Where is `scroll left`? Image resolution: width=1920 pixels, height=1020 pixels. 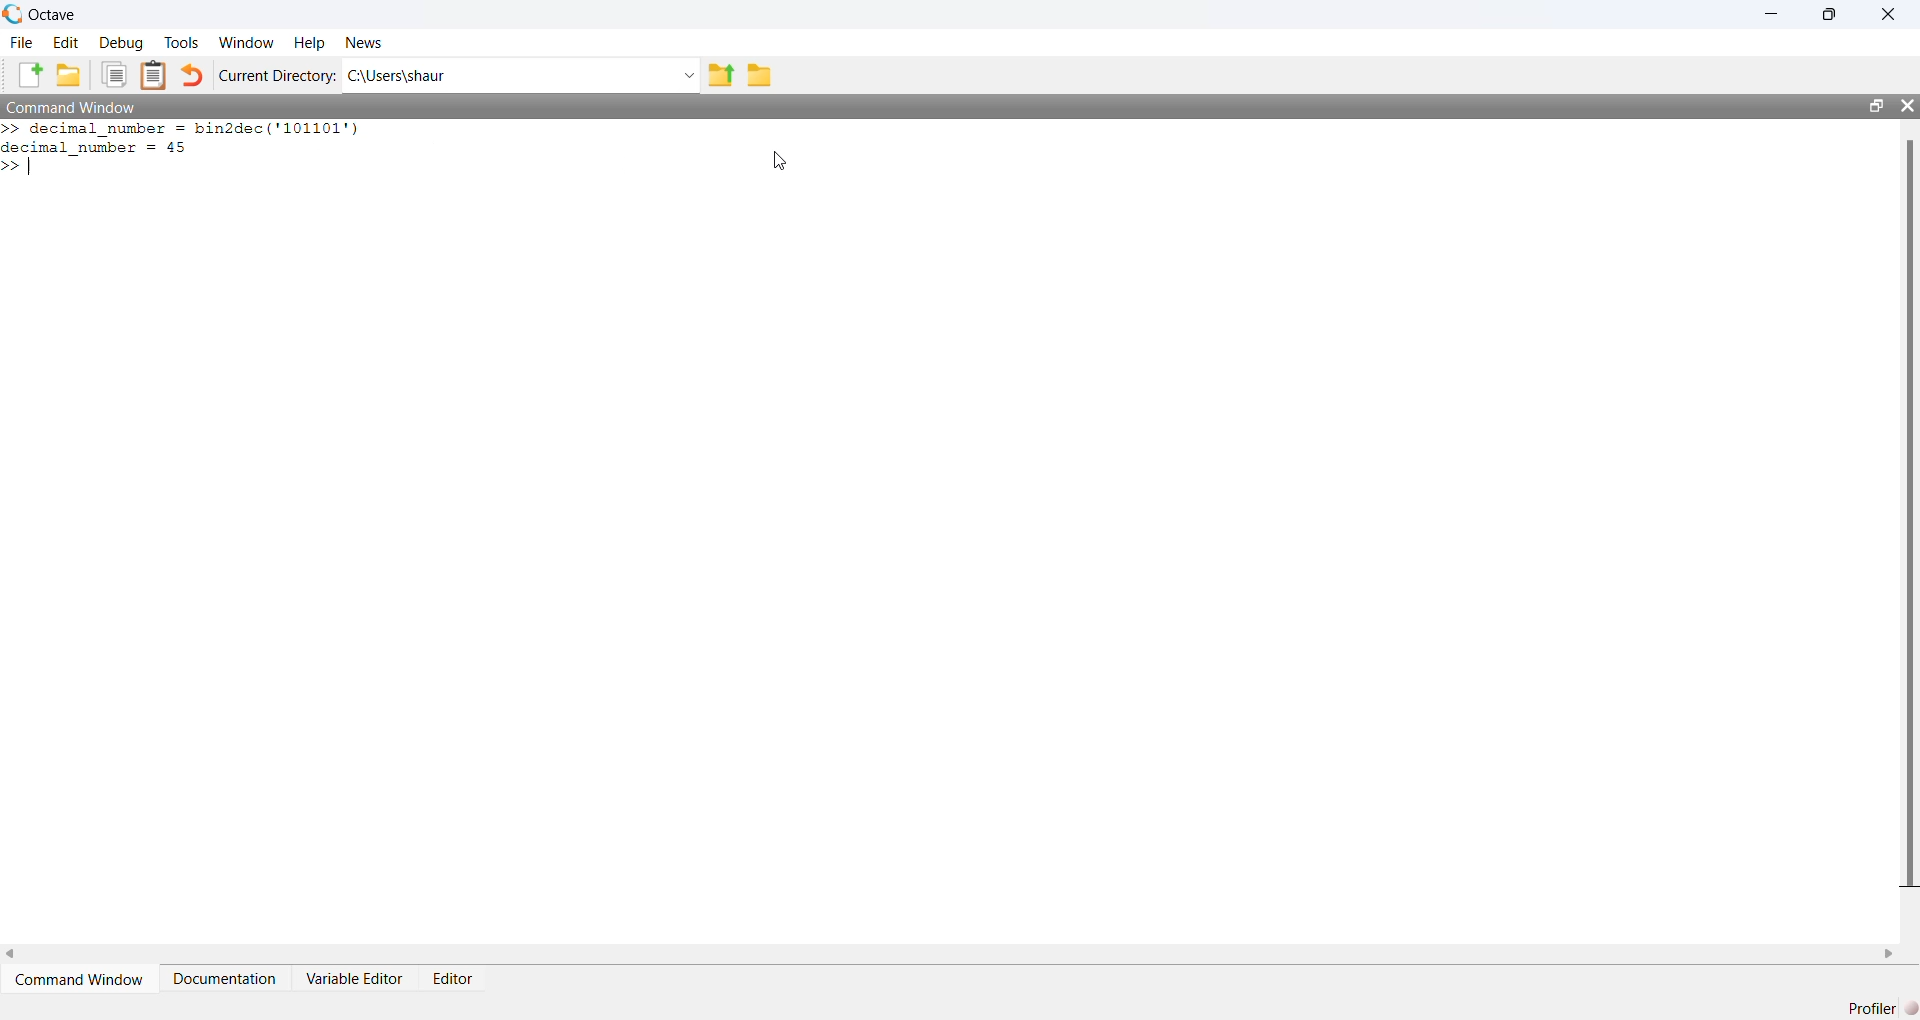 scroll left is located at coordinates (12, 954).